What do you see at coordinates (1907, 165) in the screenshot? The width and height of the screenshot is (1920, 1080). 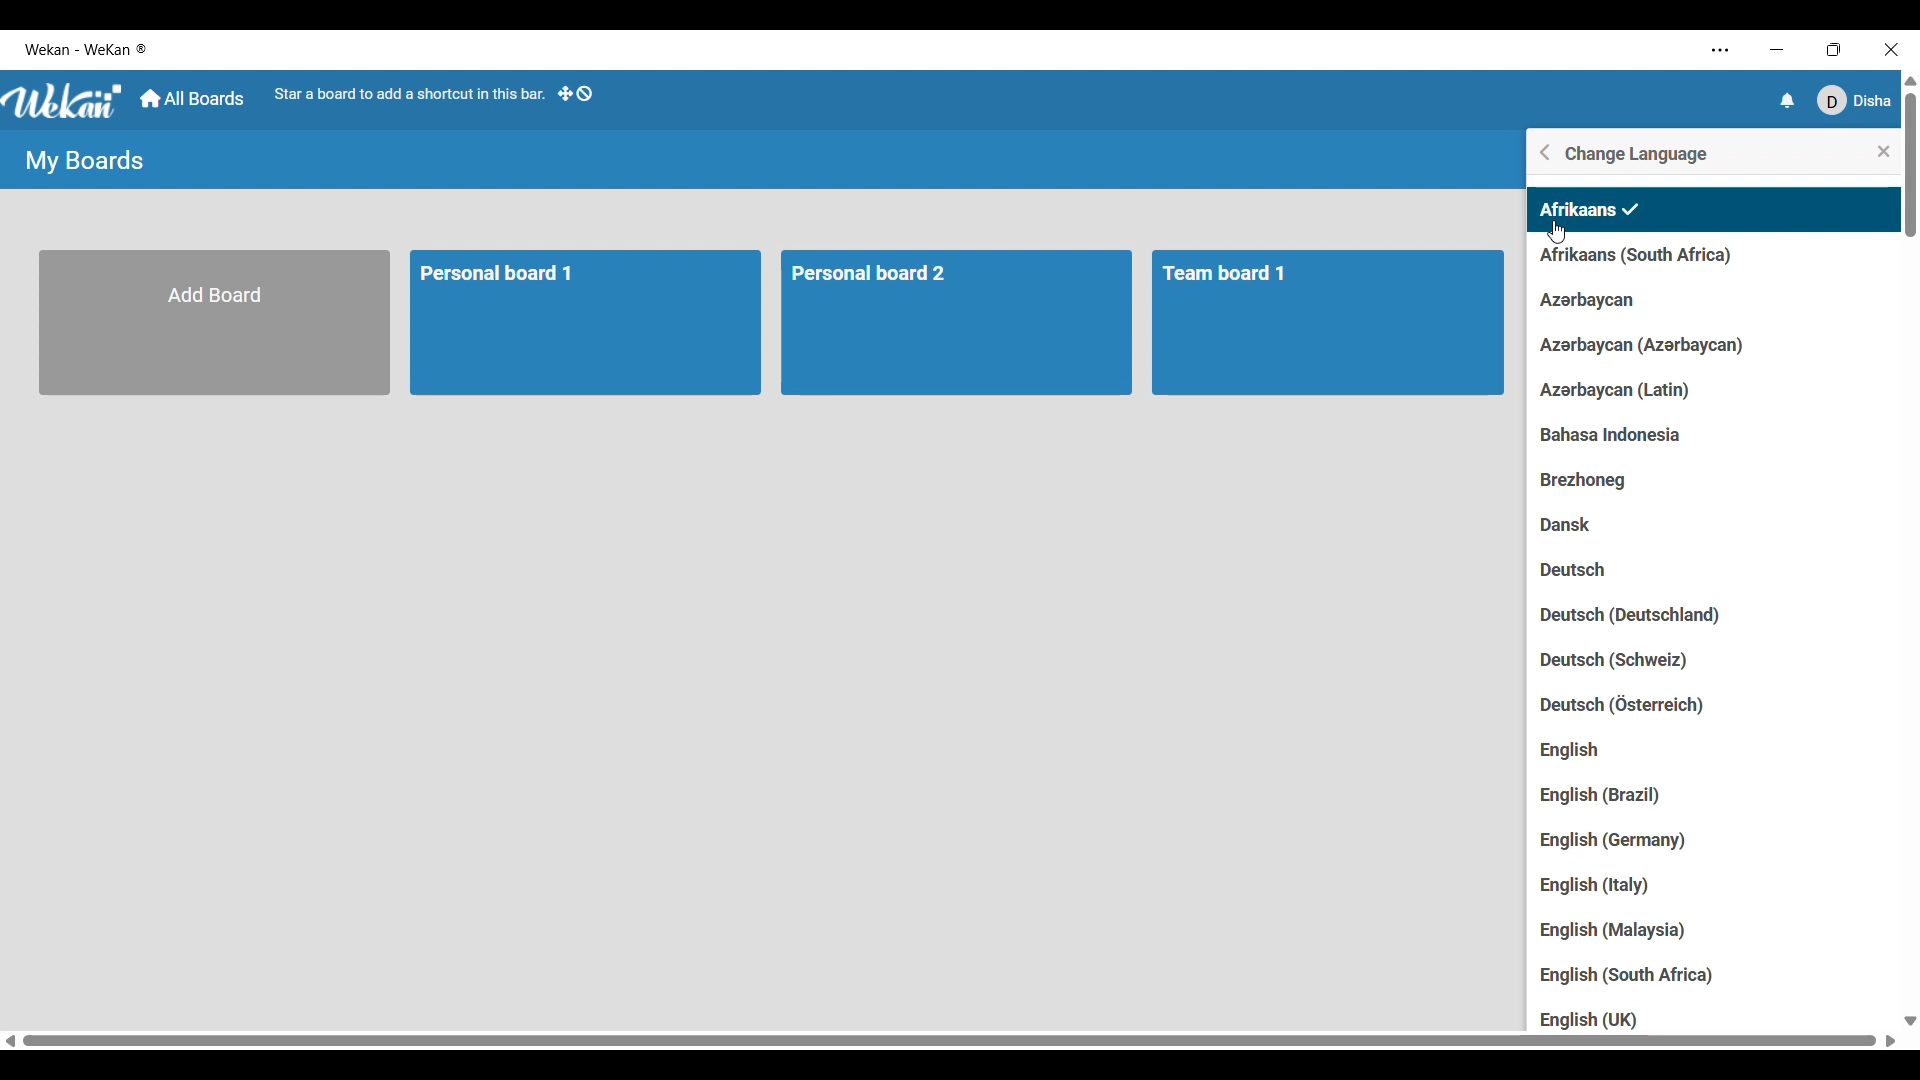 I see `vertical side bar` at bounding box center [1907, 165].